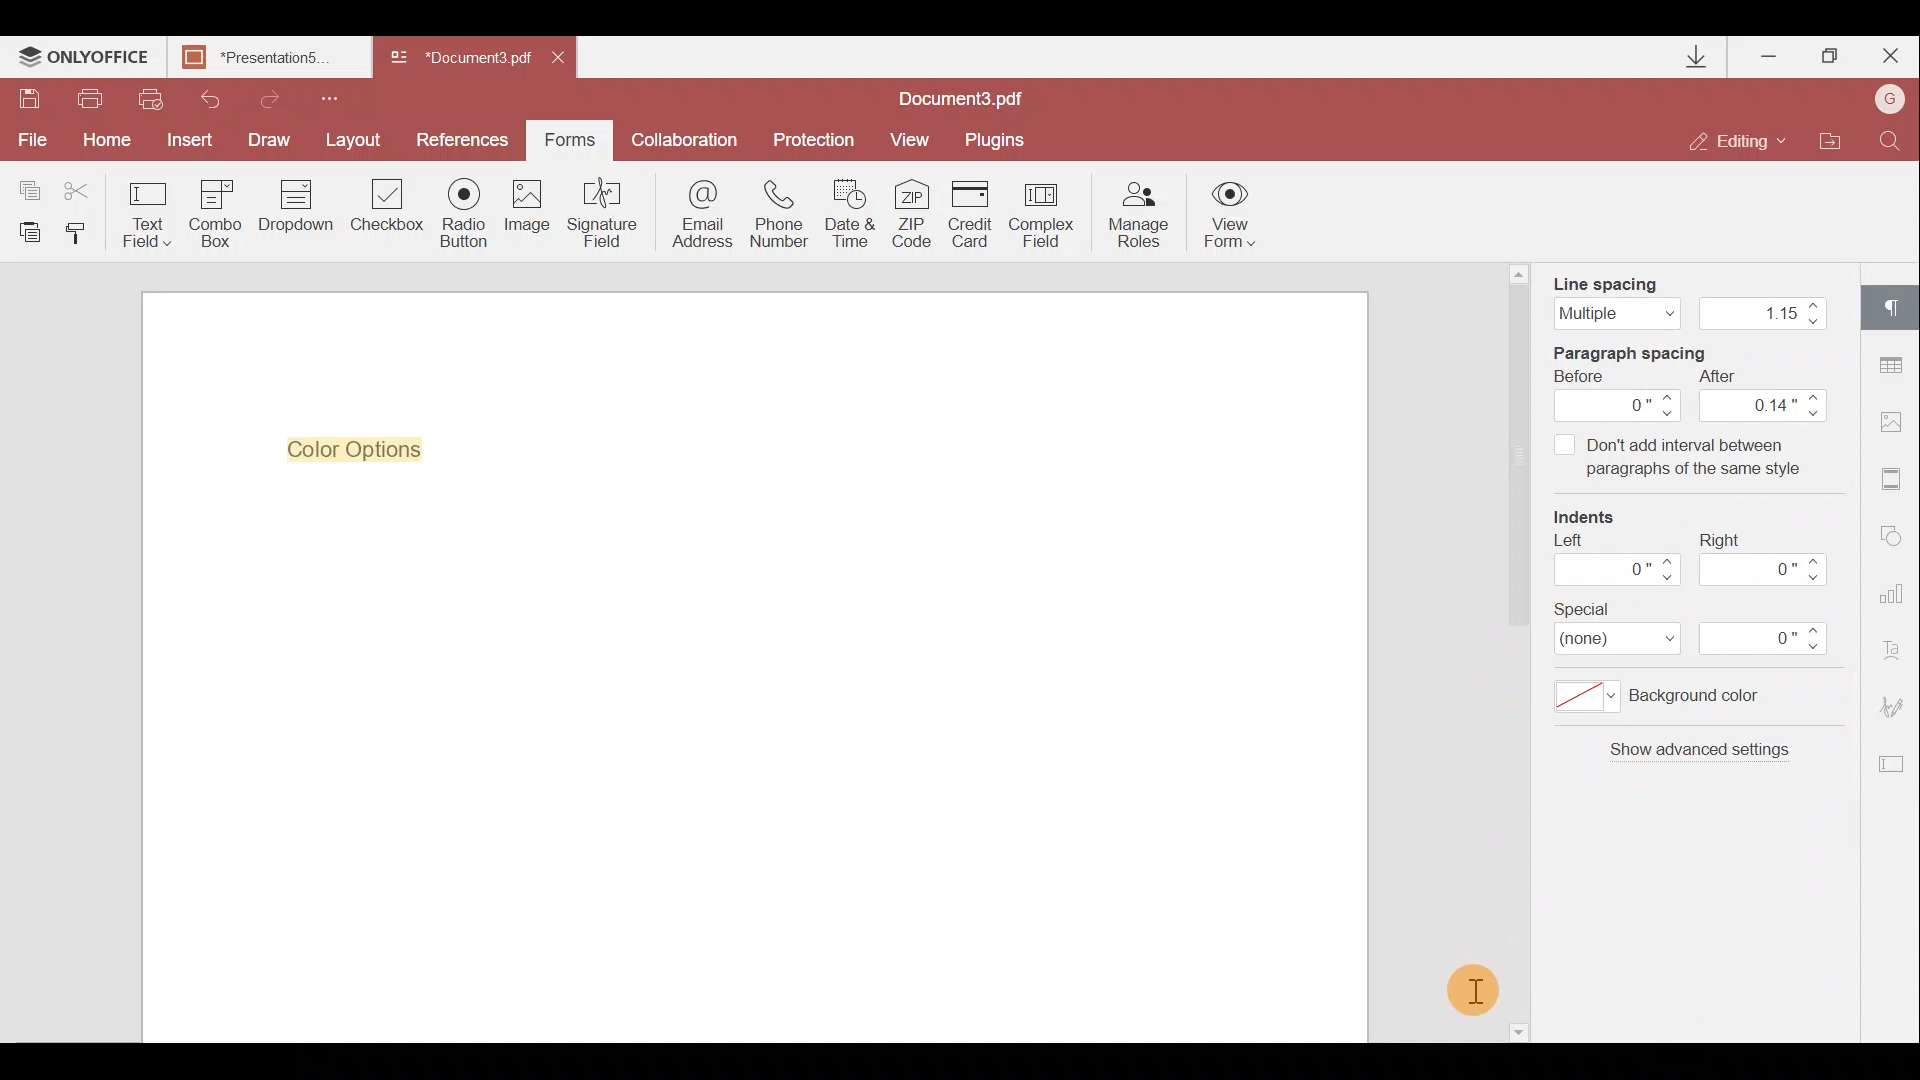 This screenshot has width=1920, height=1080. Describe the element at coordinates (570, 140) in the screenshot. I see `Forms` at that location.